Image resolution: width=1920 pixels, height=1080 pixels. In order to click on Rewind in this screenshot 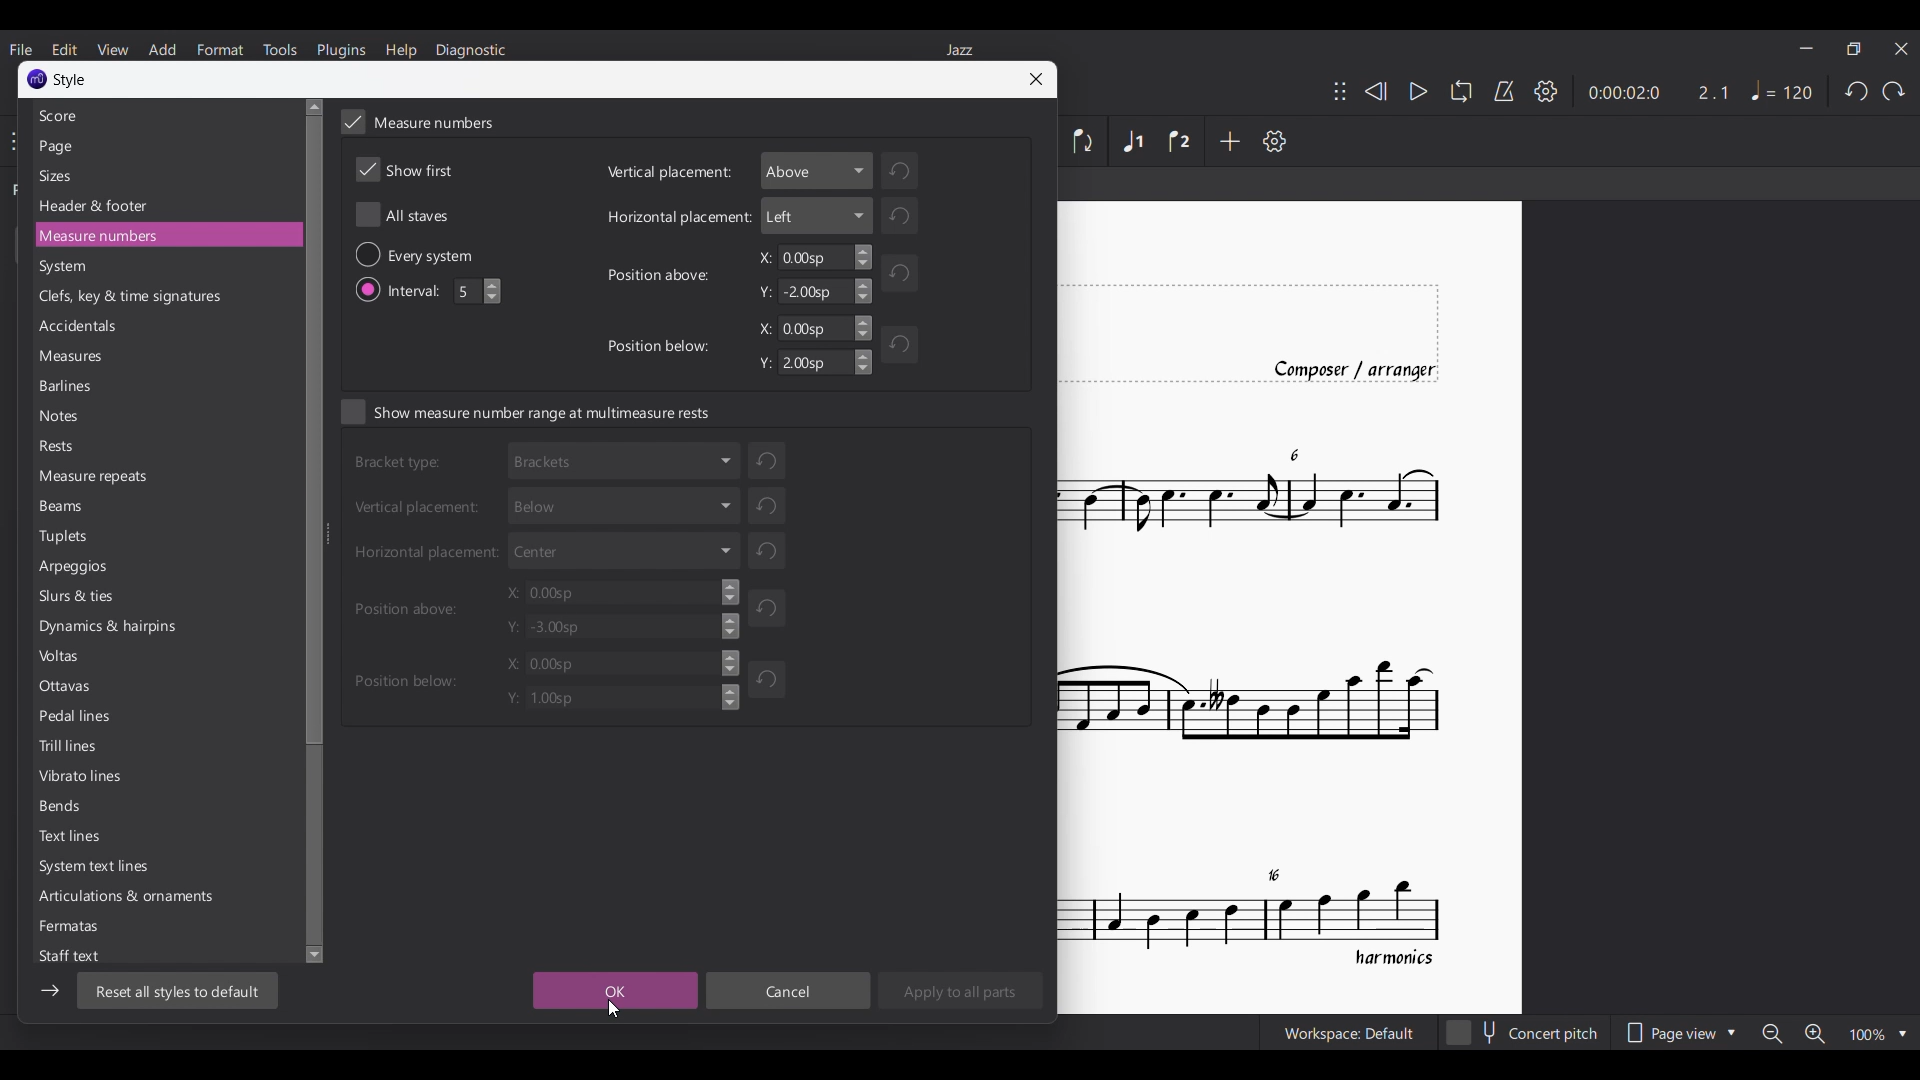, I will do `click(1376, 91)`.